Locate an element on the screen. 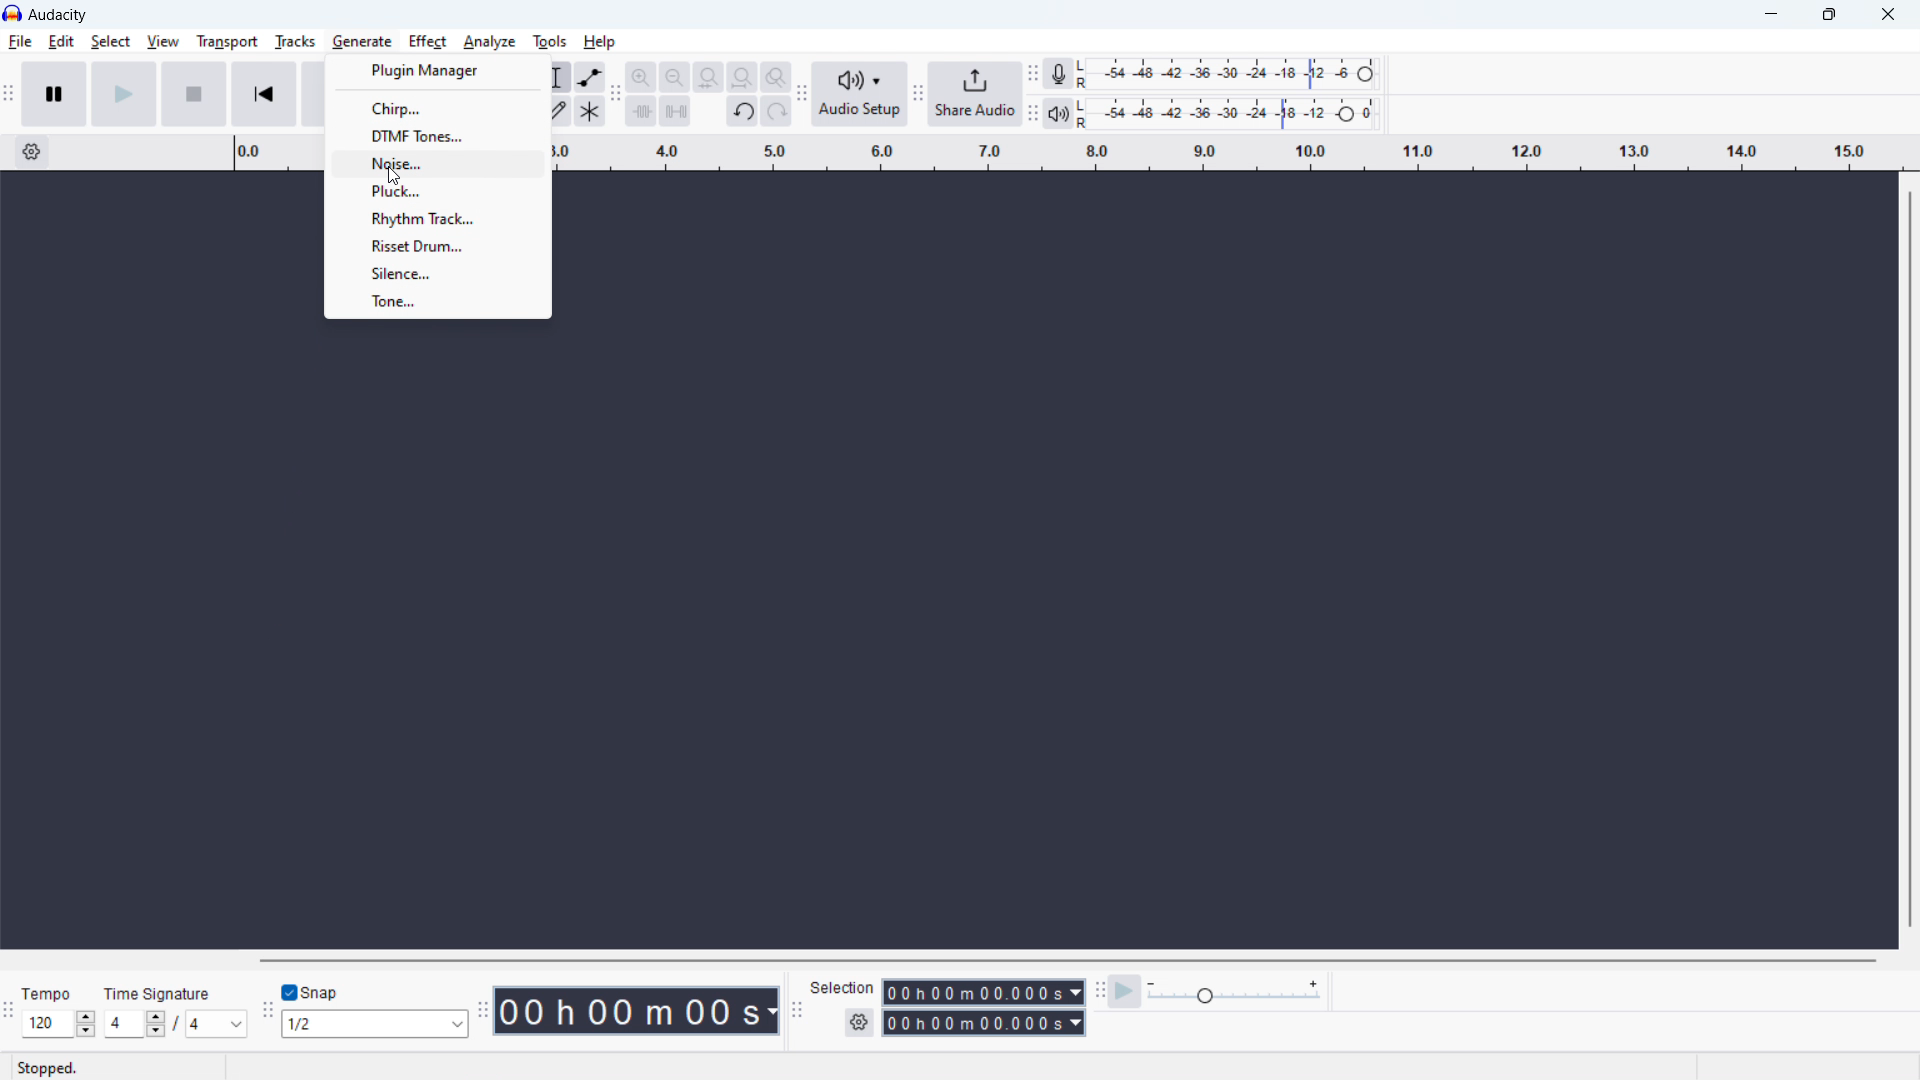 This screenshot has width=1920, height=1080. timestamp is located at coordinates (639, 1011).